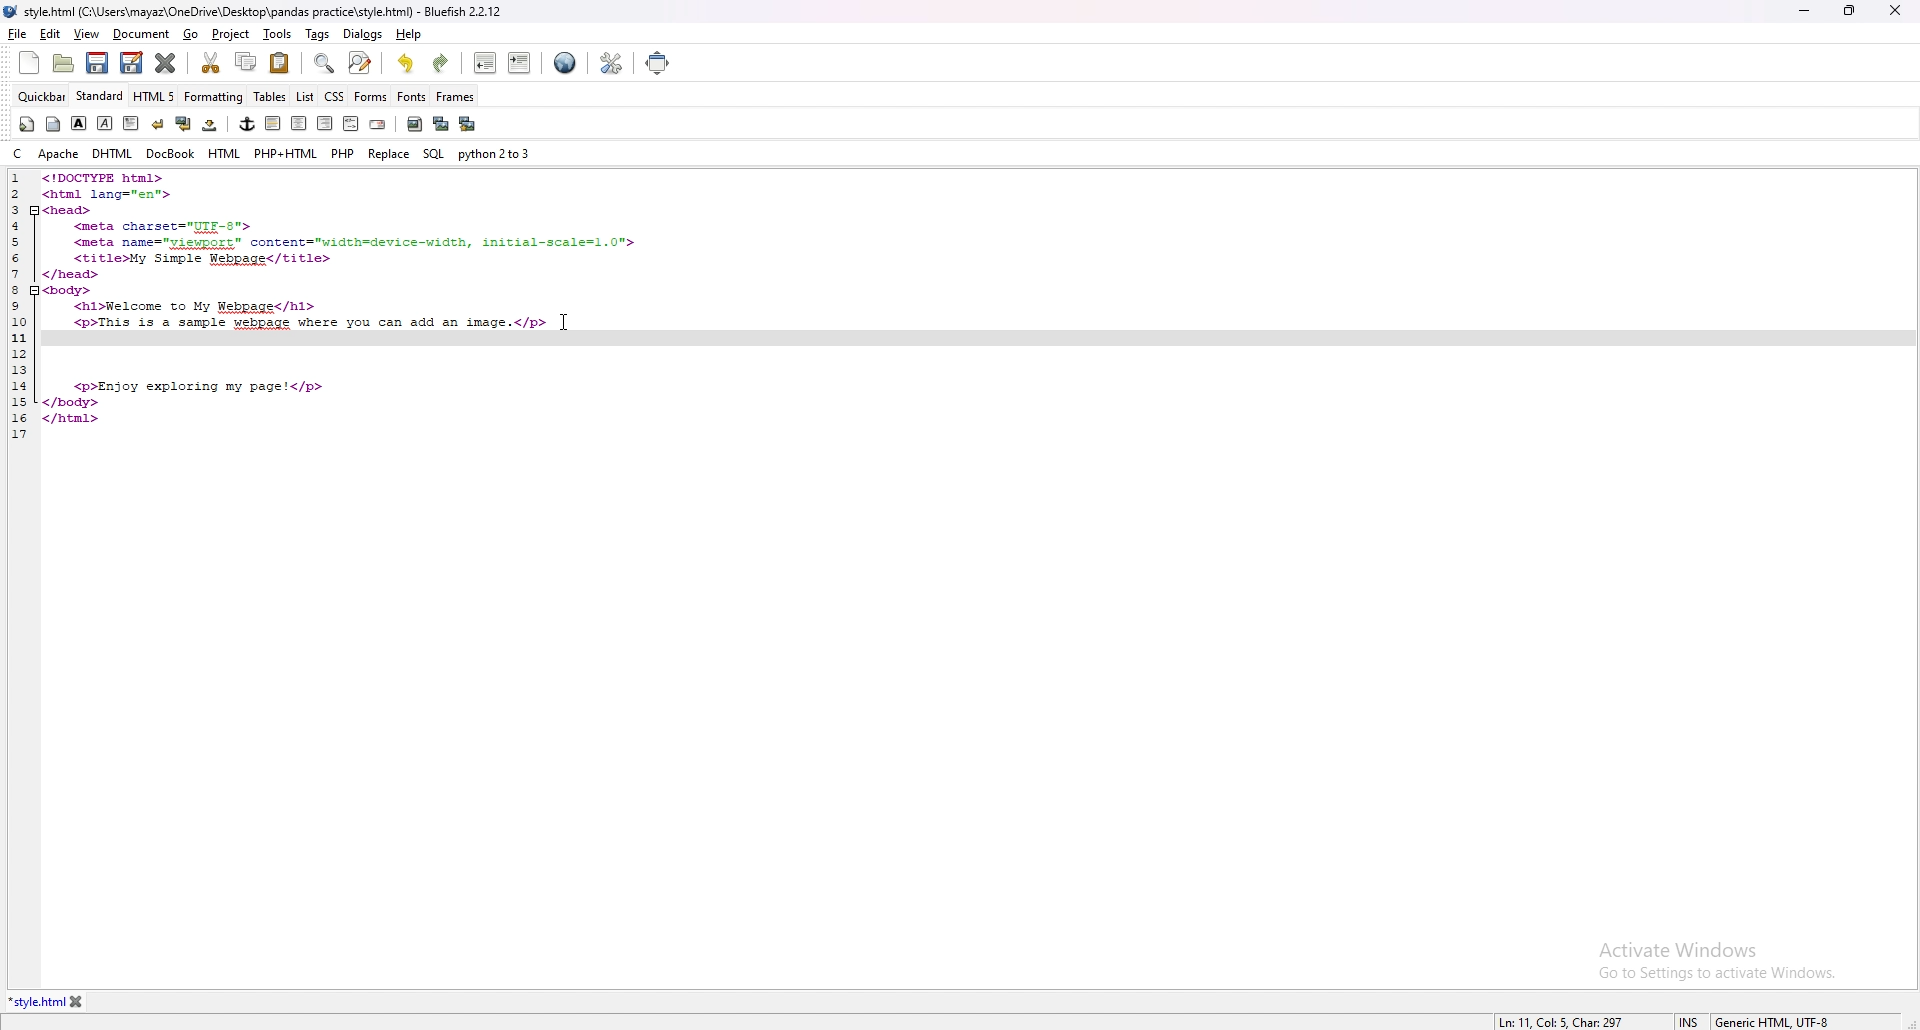  I want to click on cursor, so click(562, 320).